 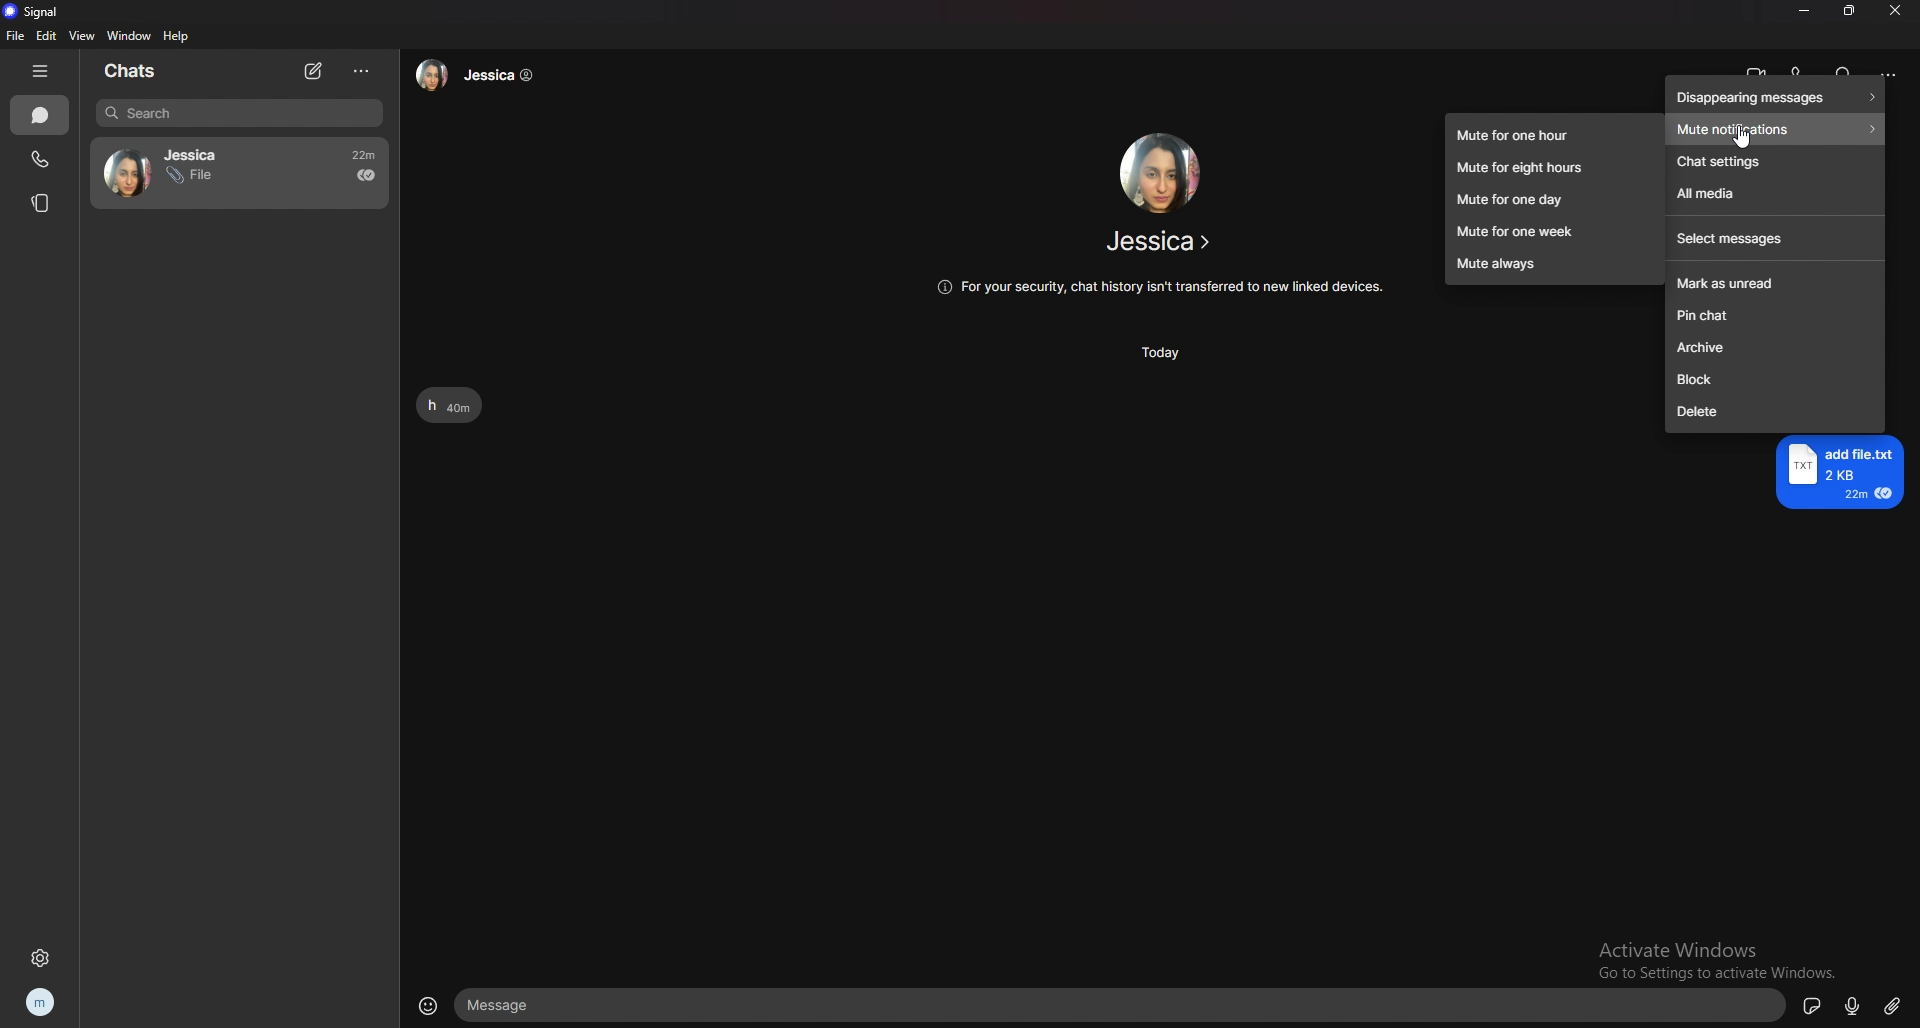 I want to click on select messages, so click(x=1777, y=240).